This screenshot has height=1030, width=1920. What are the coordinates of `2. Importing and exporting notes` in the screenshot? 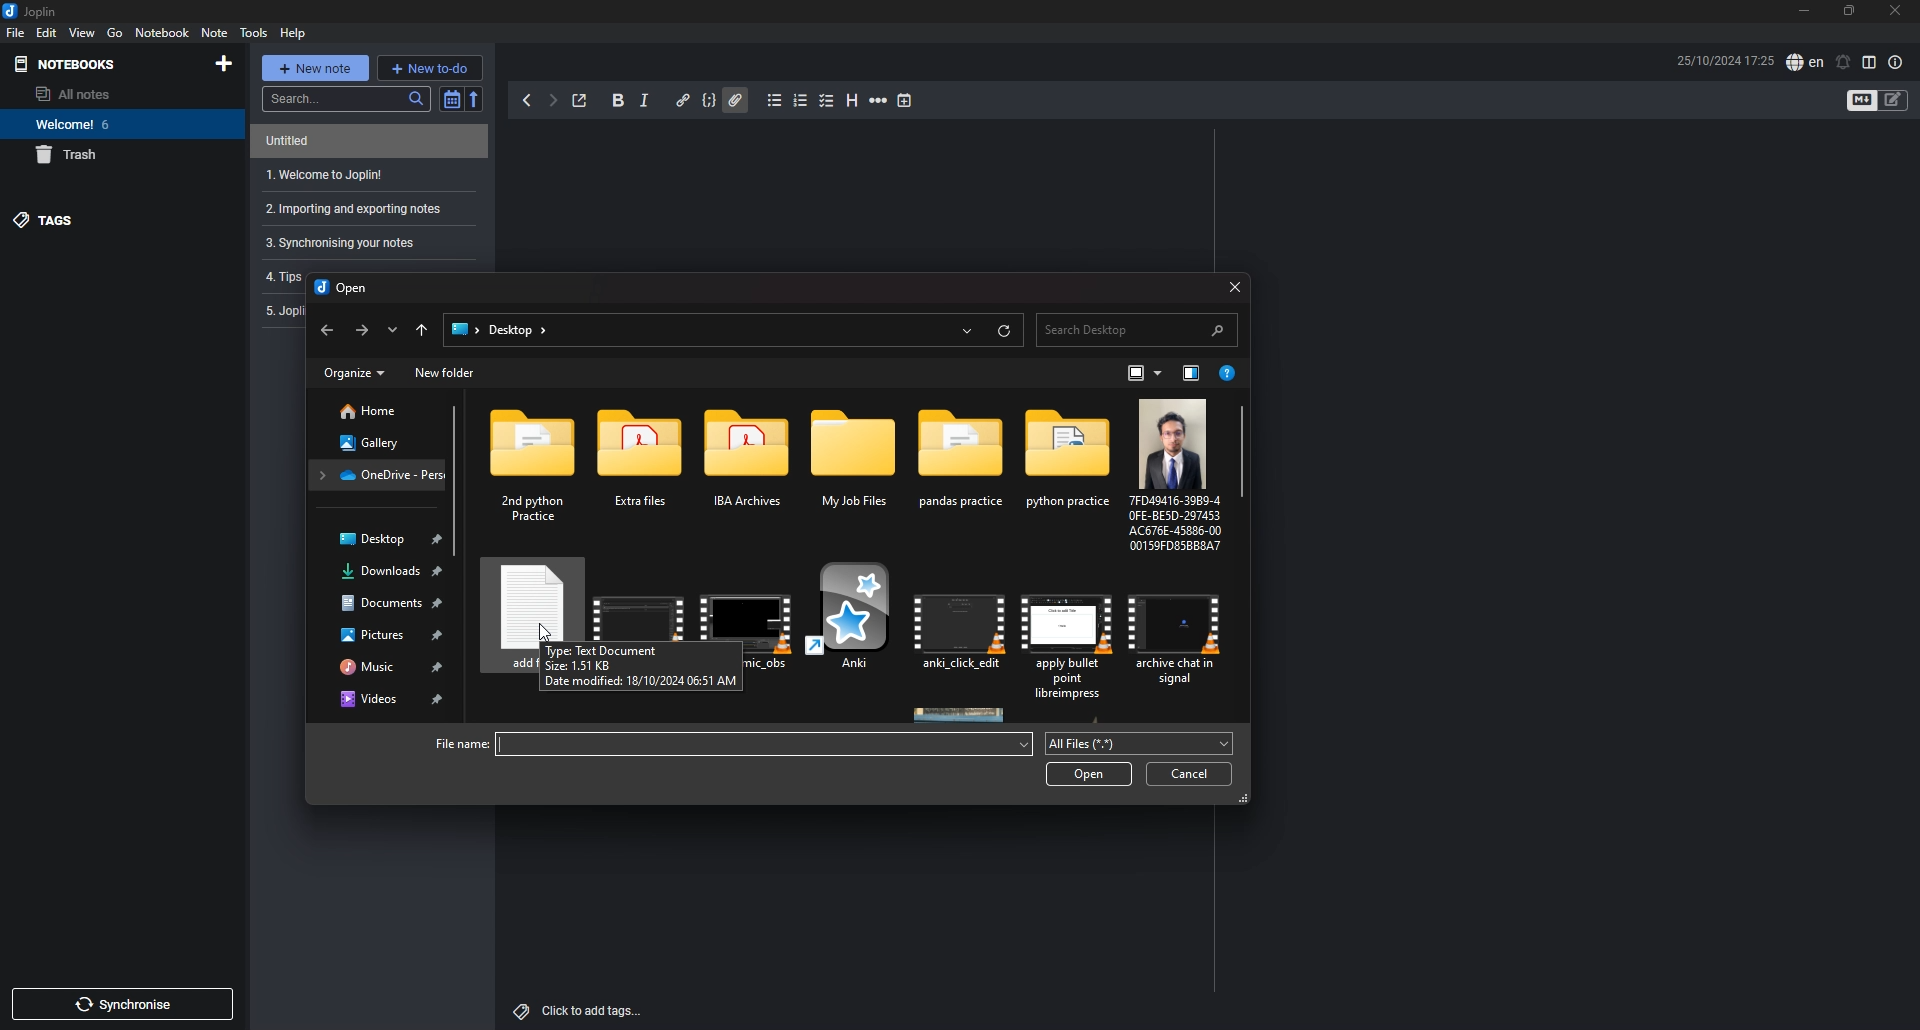 It's located at (365, 208).